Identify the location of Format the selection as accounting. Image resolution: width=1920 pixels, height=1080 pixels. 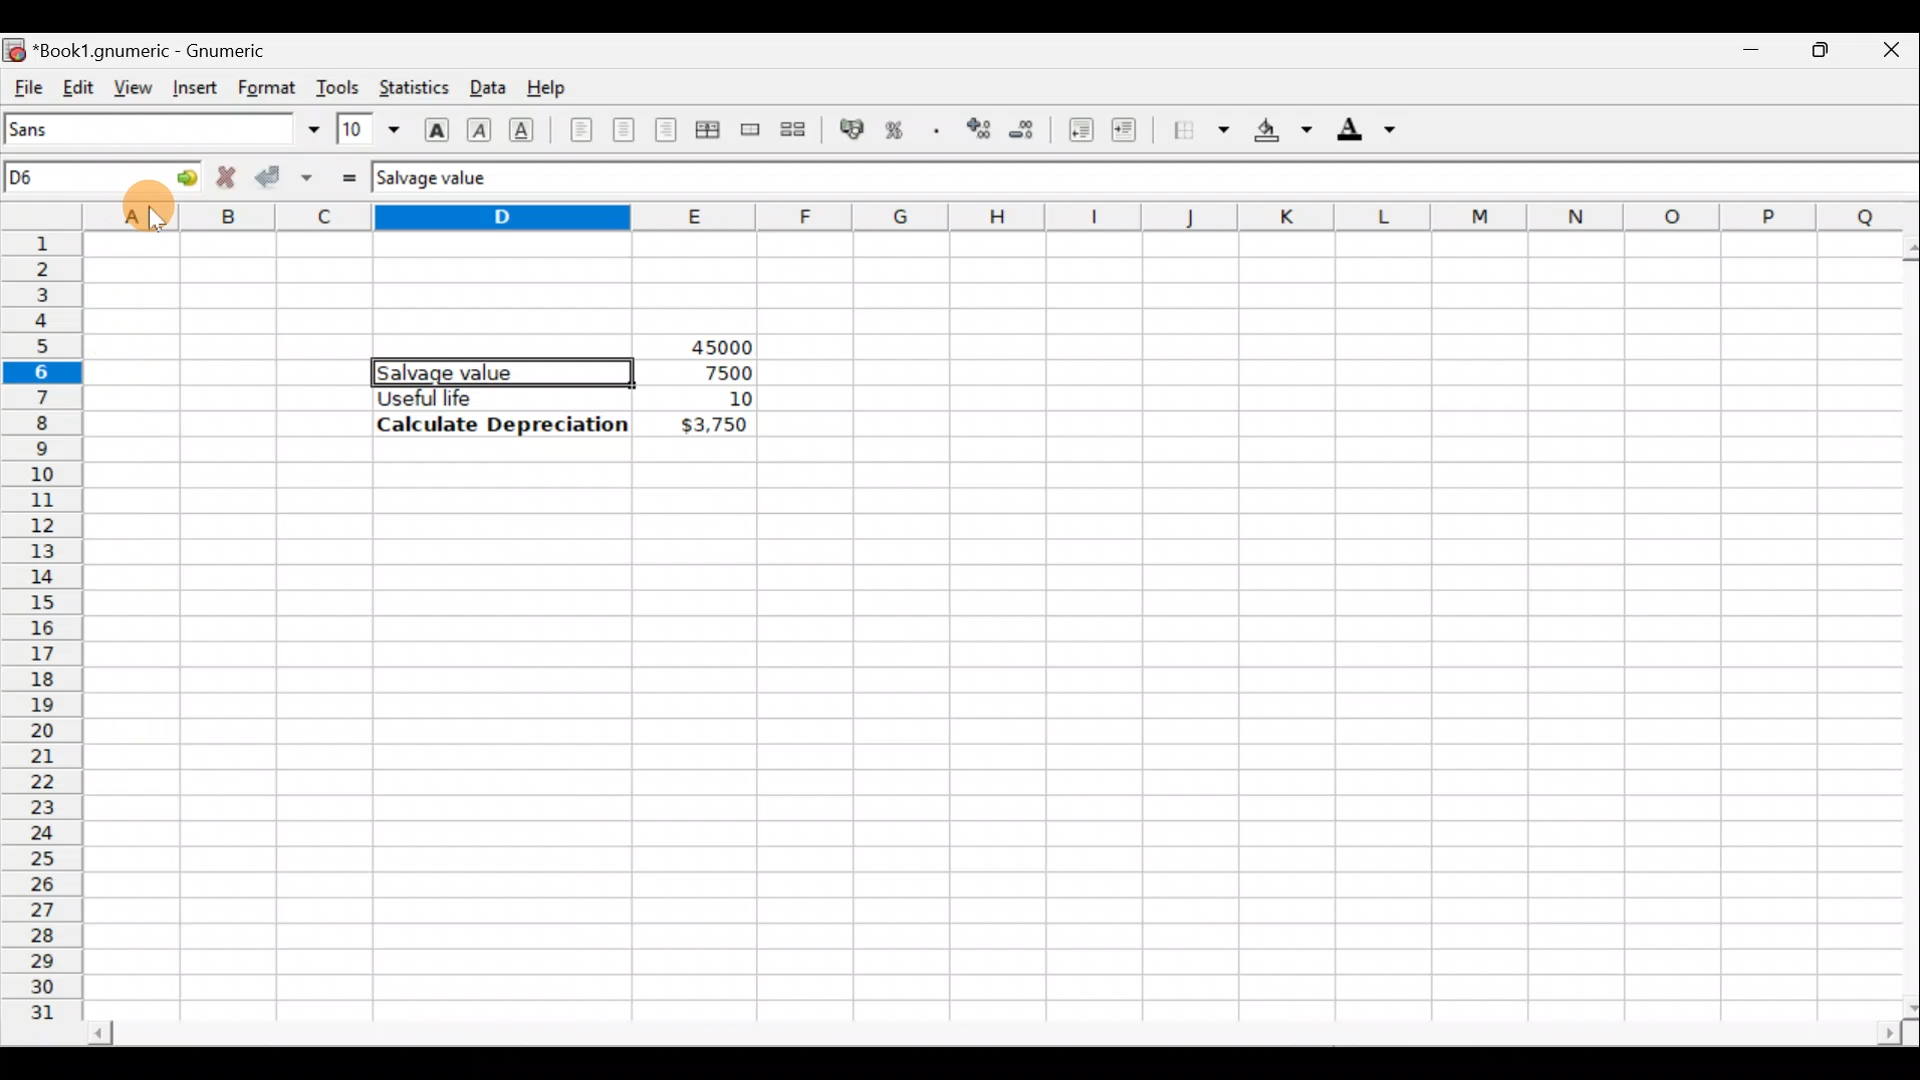
(853, 132).